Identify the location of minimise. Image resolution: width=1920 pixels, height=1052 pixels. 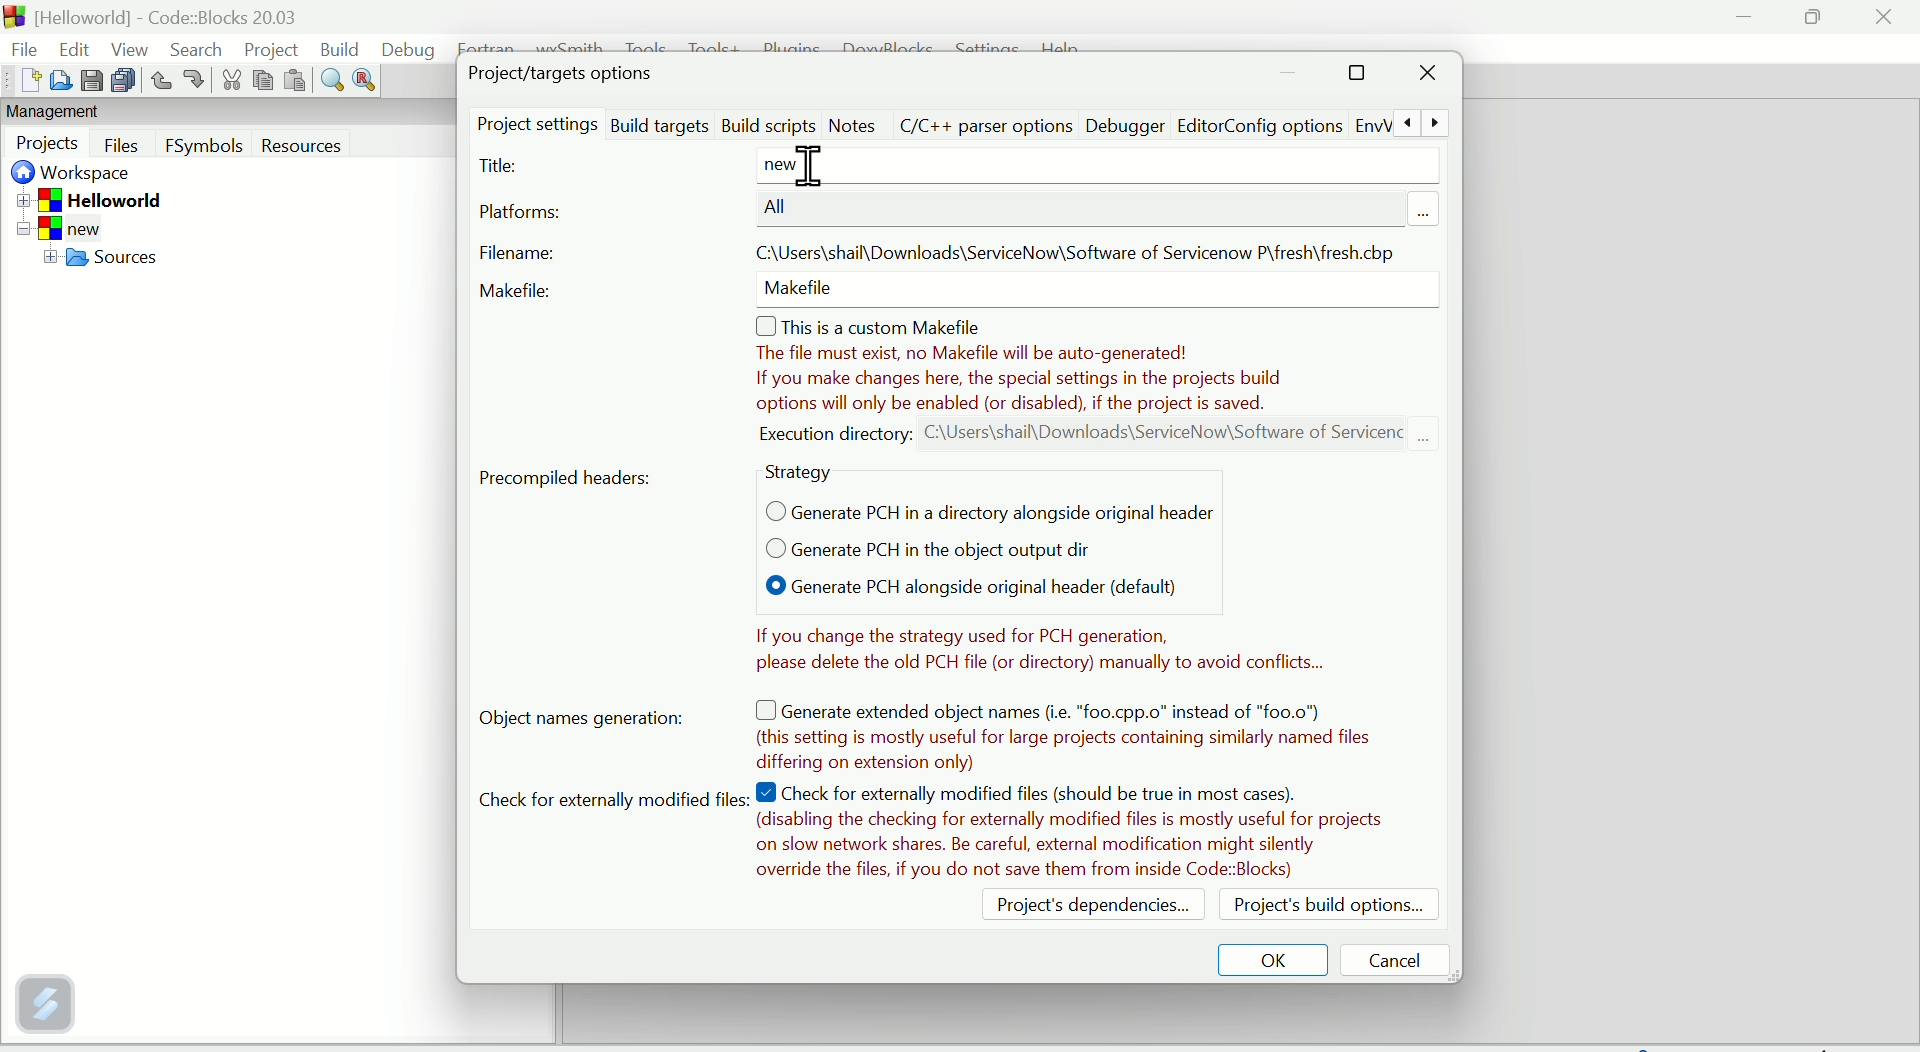
(1745, 20).